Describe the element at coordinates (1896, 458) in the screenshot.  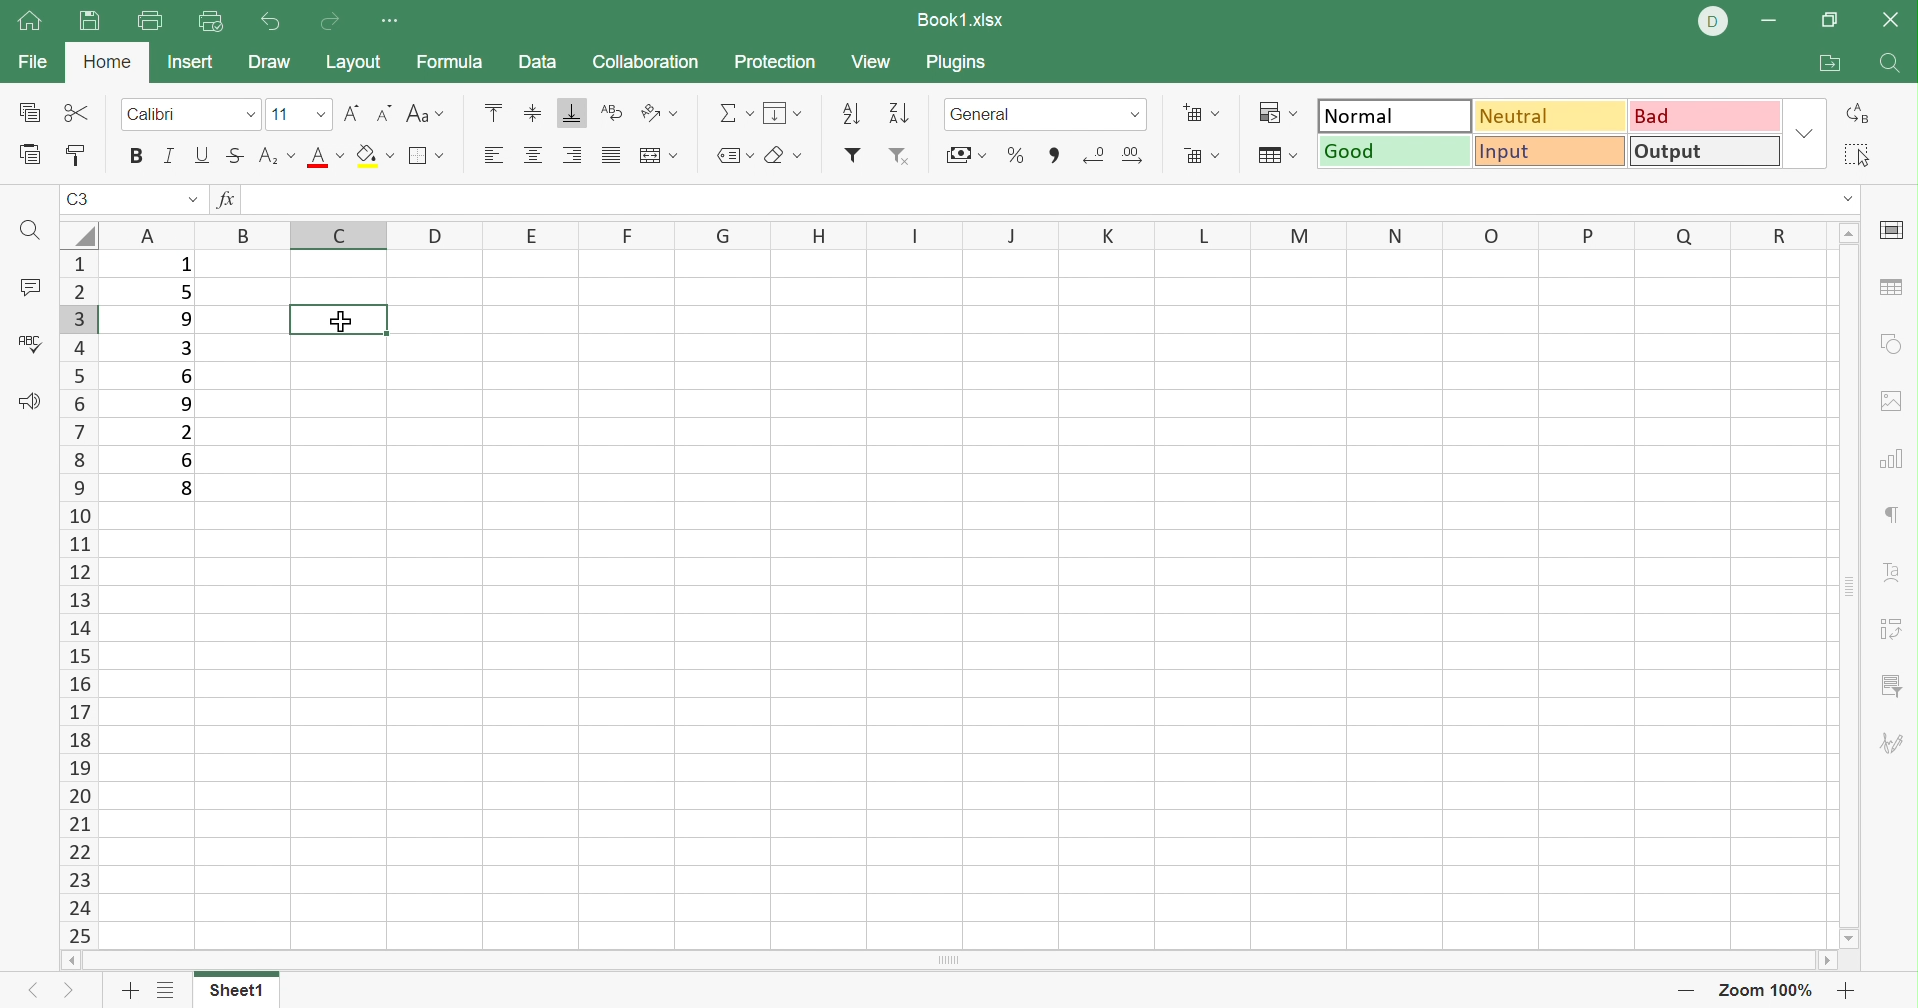
I see `Chart settings` at that location.